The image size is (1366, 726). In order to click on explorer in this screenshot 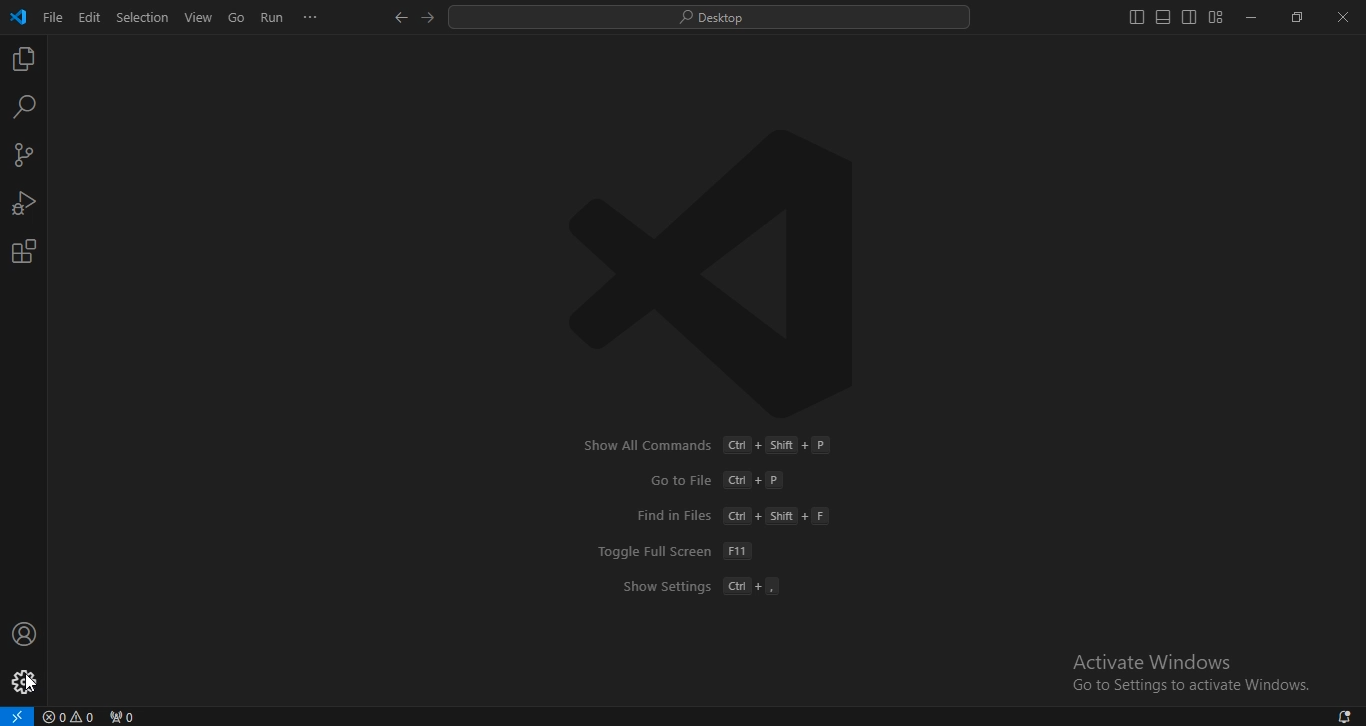, I will do `click(23, 58)`.